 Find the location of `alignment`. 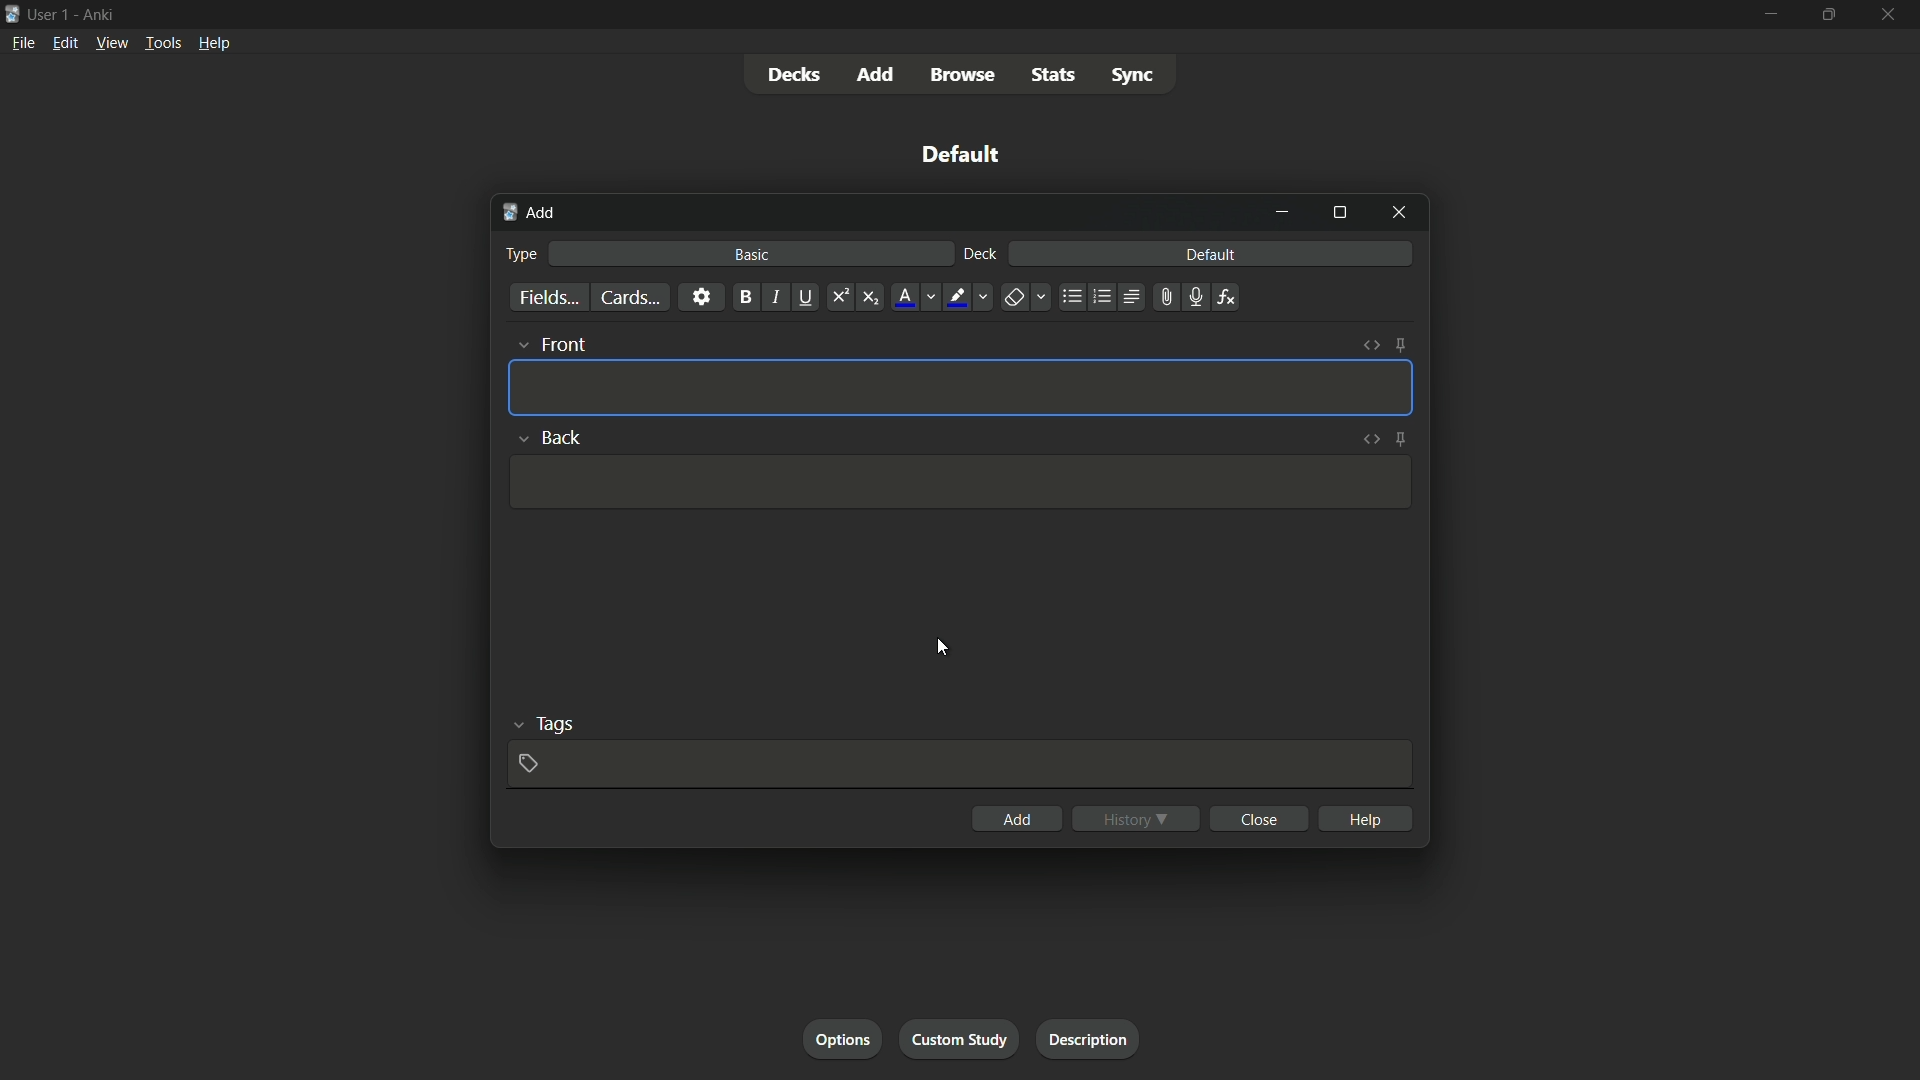

alignment is located at coordinates (1133, 296).